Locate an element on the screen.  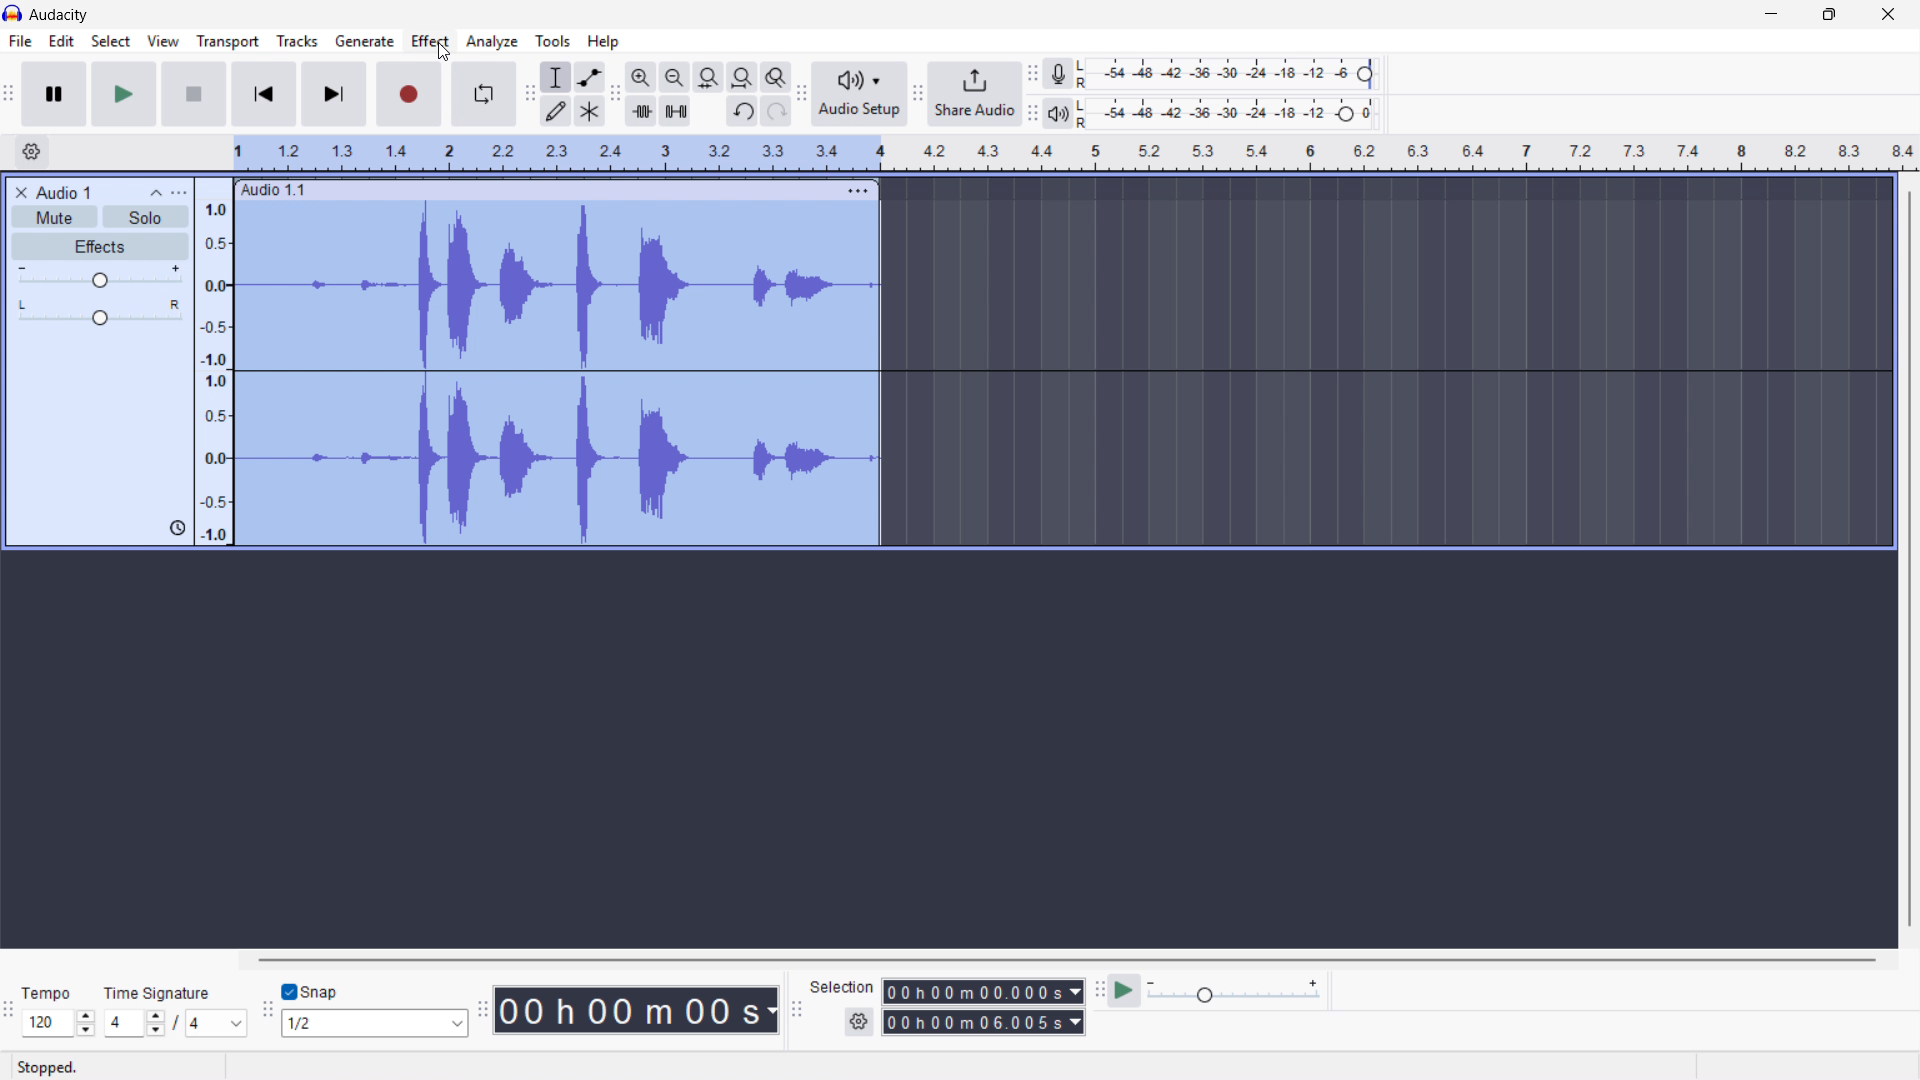
Amplitude is located at coordinates (213, 362).